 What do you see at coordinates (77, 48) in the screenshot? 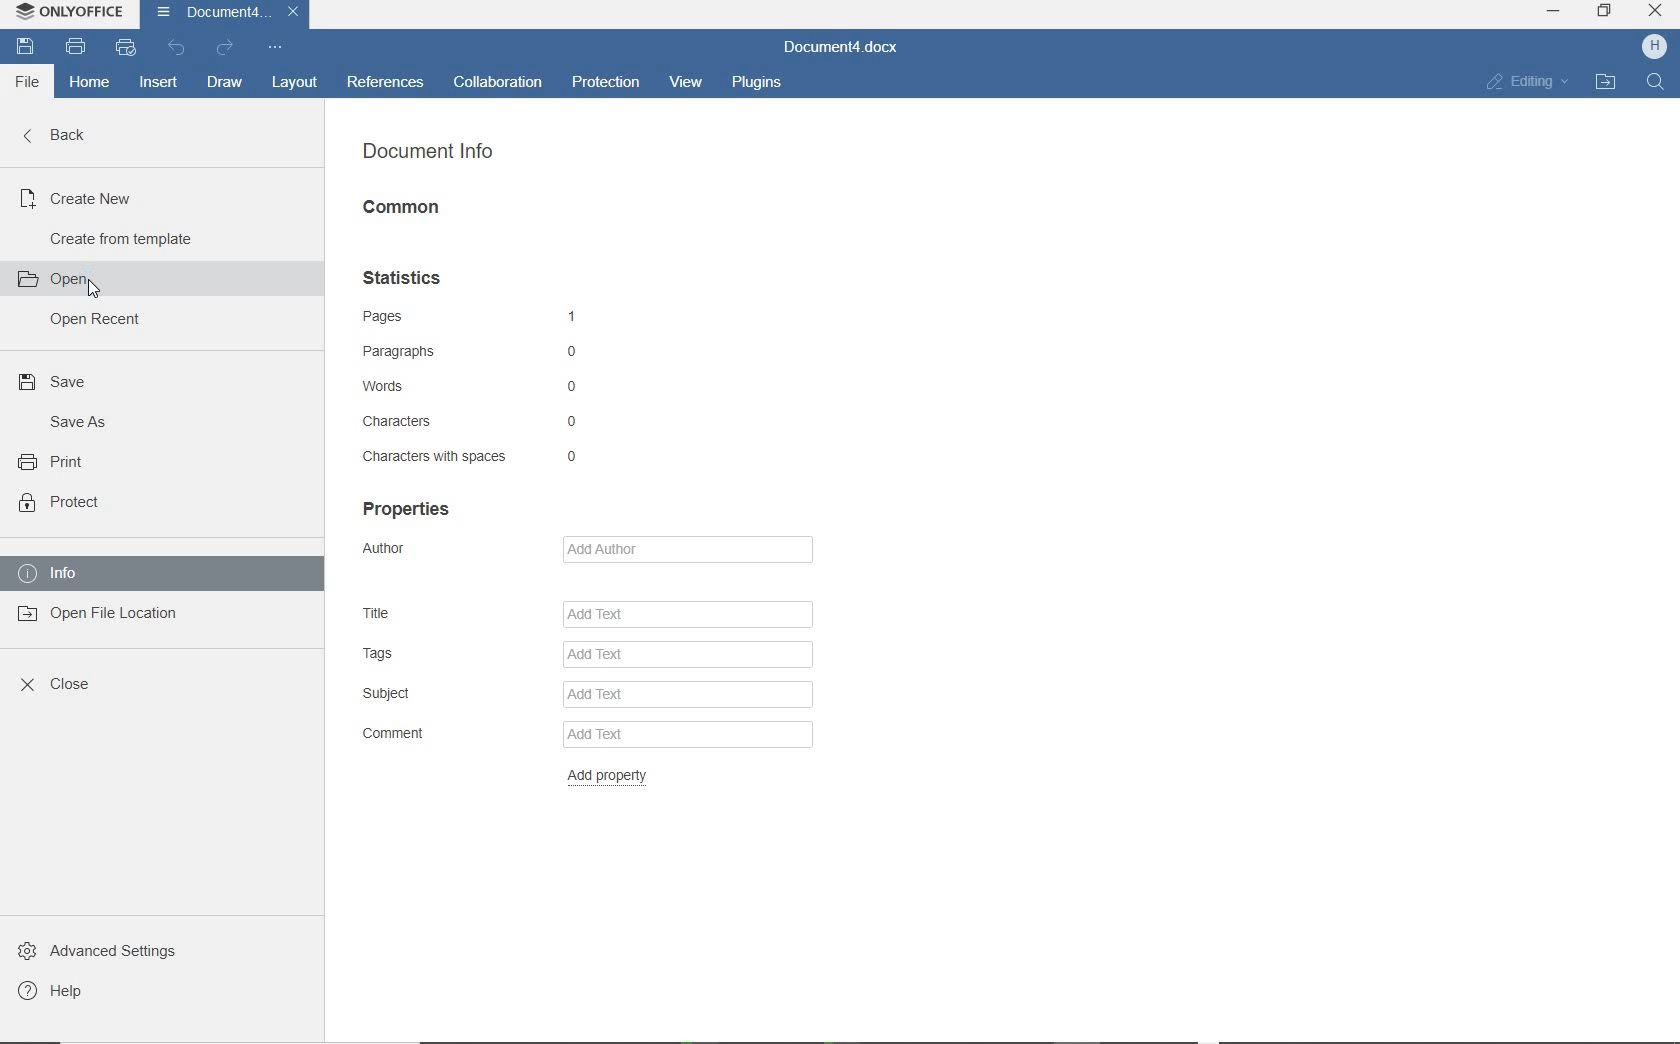
I see `print file` at bounding box center [77, 48].